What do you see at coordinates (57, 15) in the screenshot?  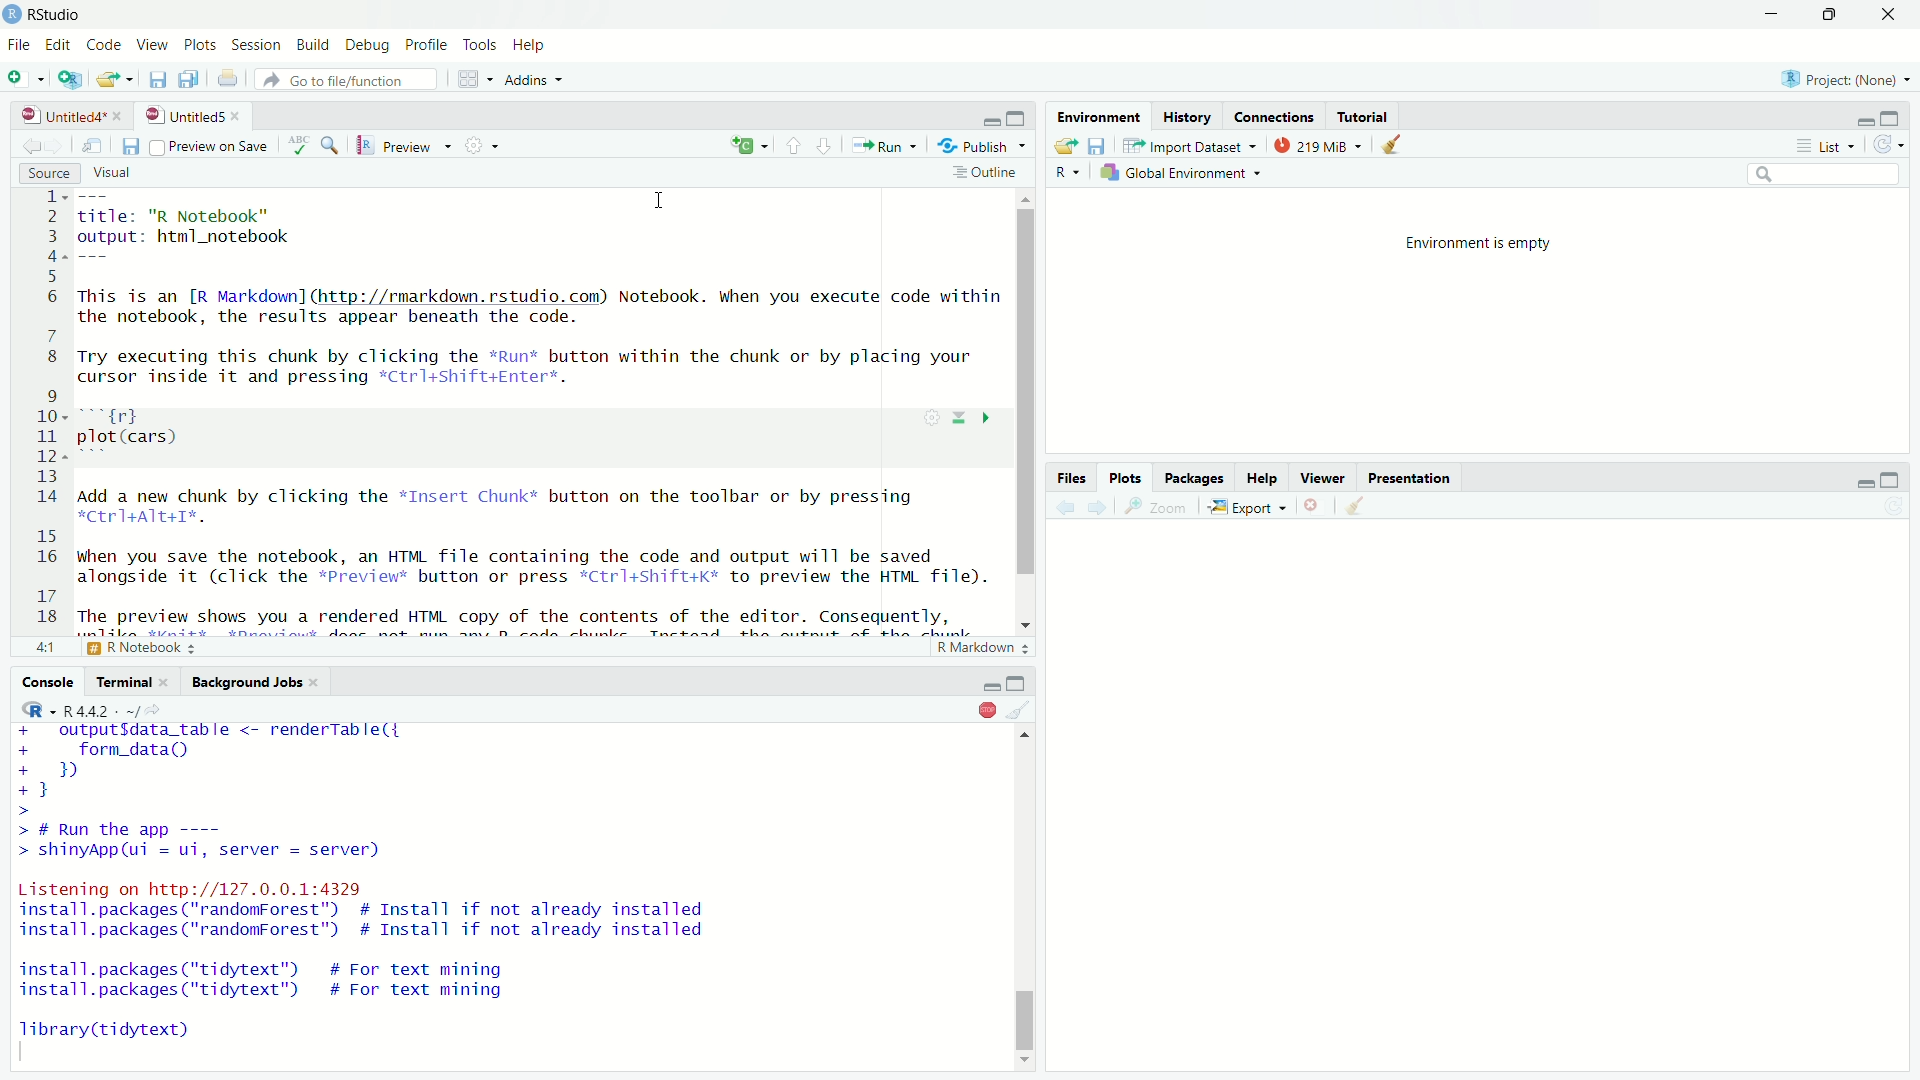 I see `RStudio` at bounding box center [57, 15].